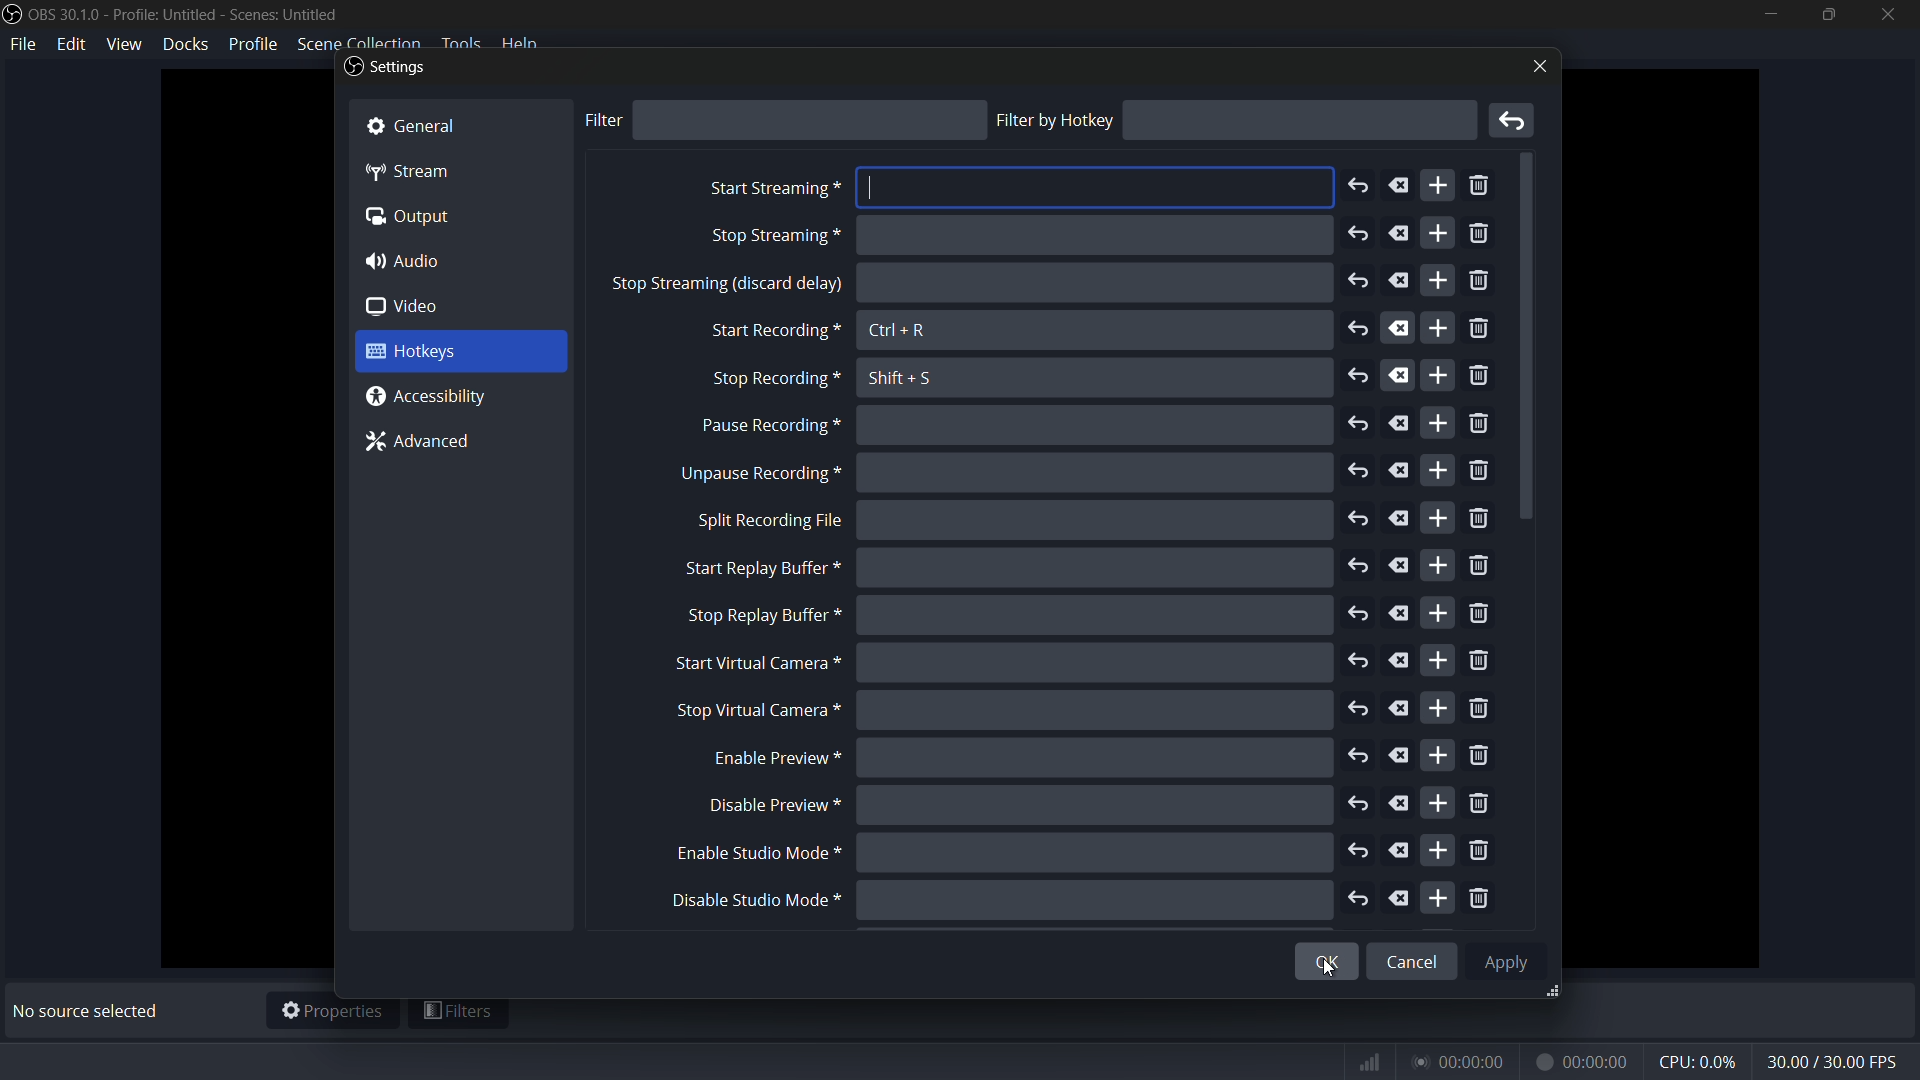  I want to click on cpu usage, so click(1700, 1061).